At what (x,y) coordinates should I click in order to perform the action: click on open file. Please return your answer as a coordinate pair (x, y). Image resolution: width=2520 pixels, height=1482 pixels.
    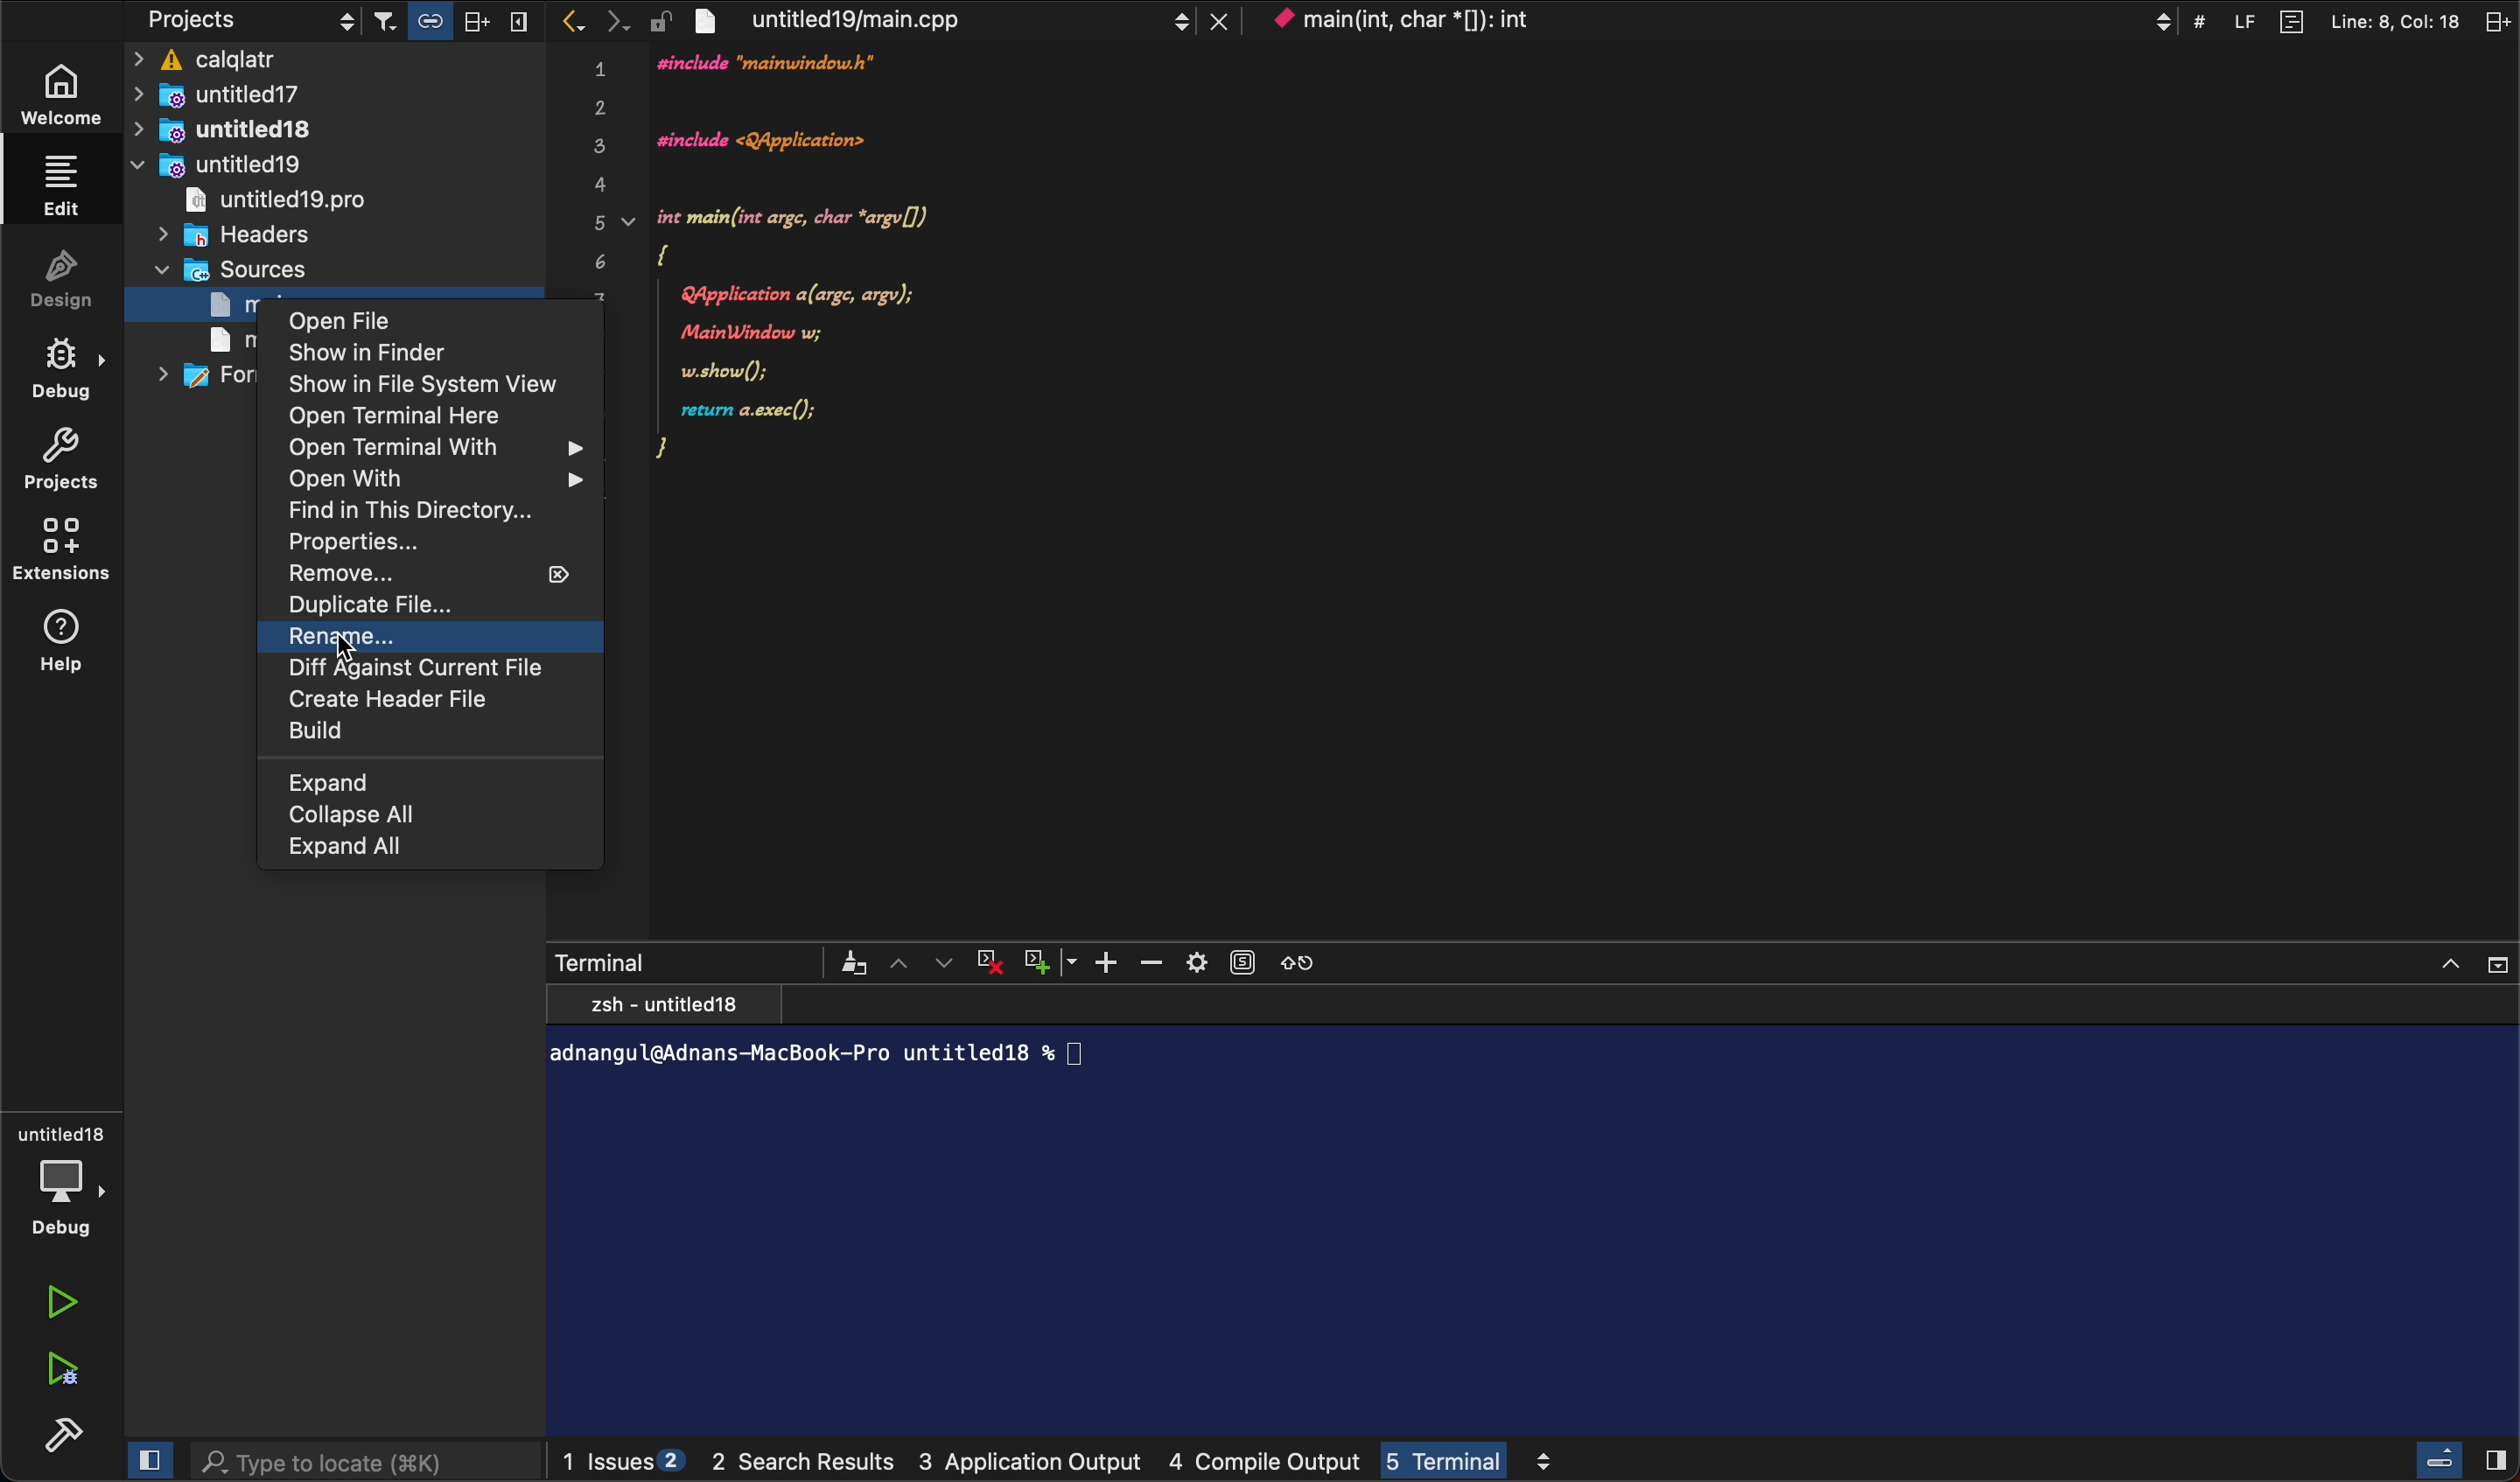
    Looking at the image, I should click on (405, 323).